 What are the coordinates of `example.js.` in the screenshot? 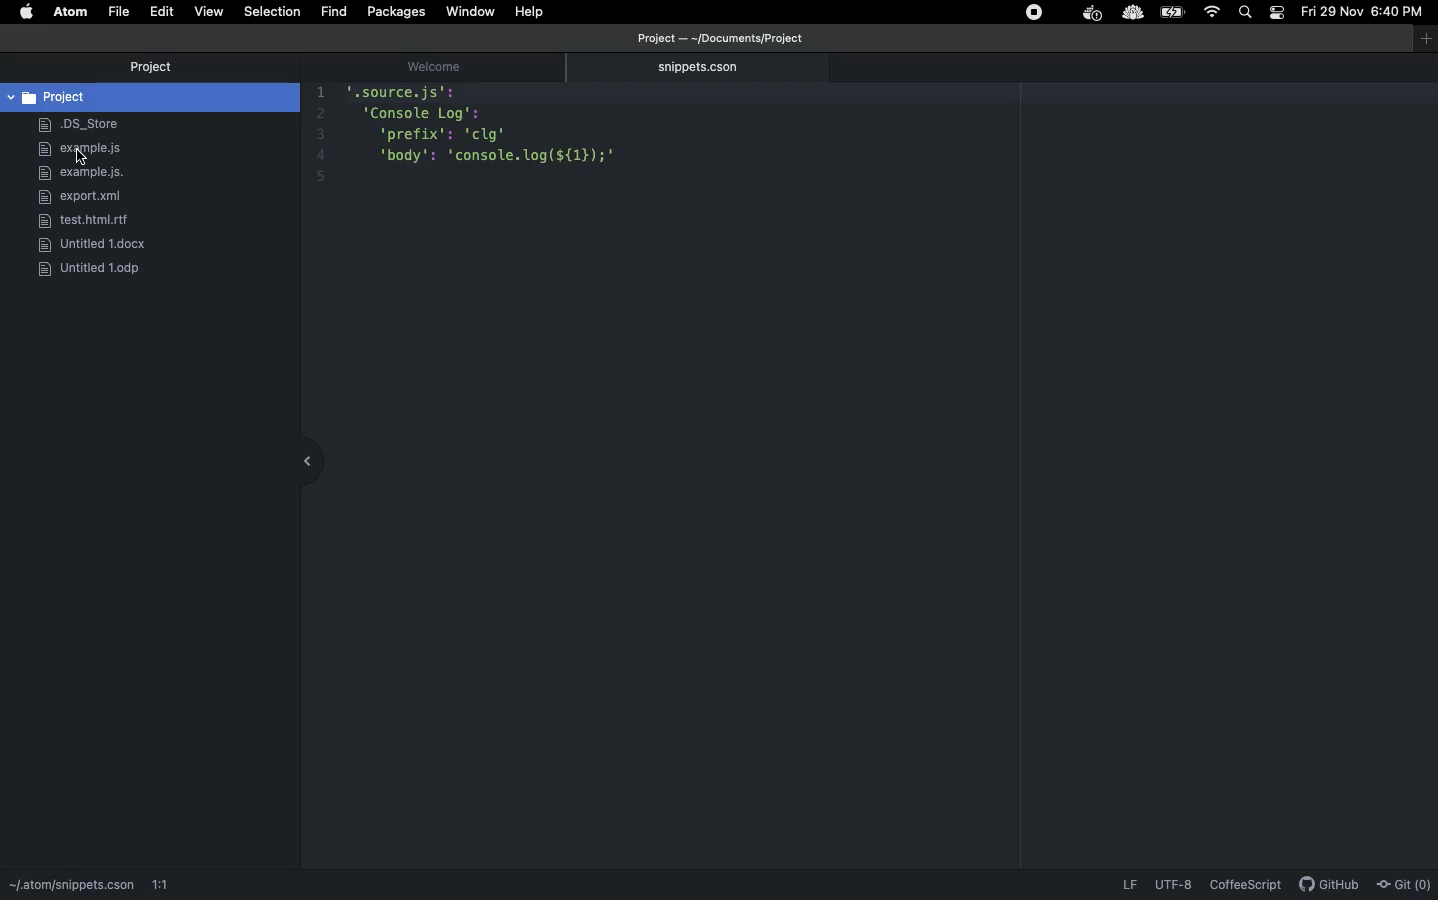 It's located at (84, 173).